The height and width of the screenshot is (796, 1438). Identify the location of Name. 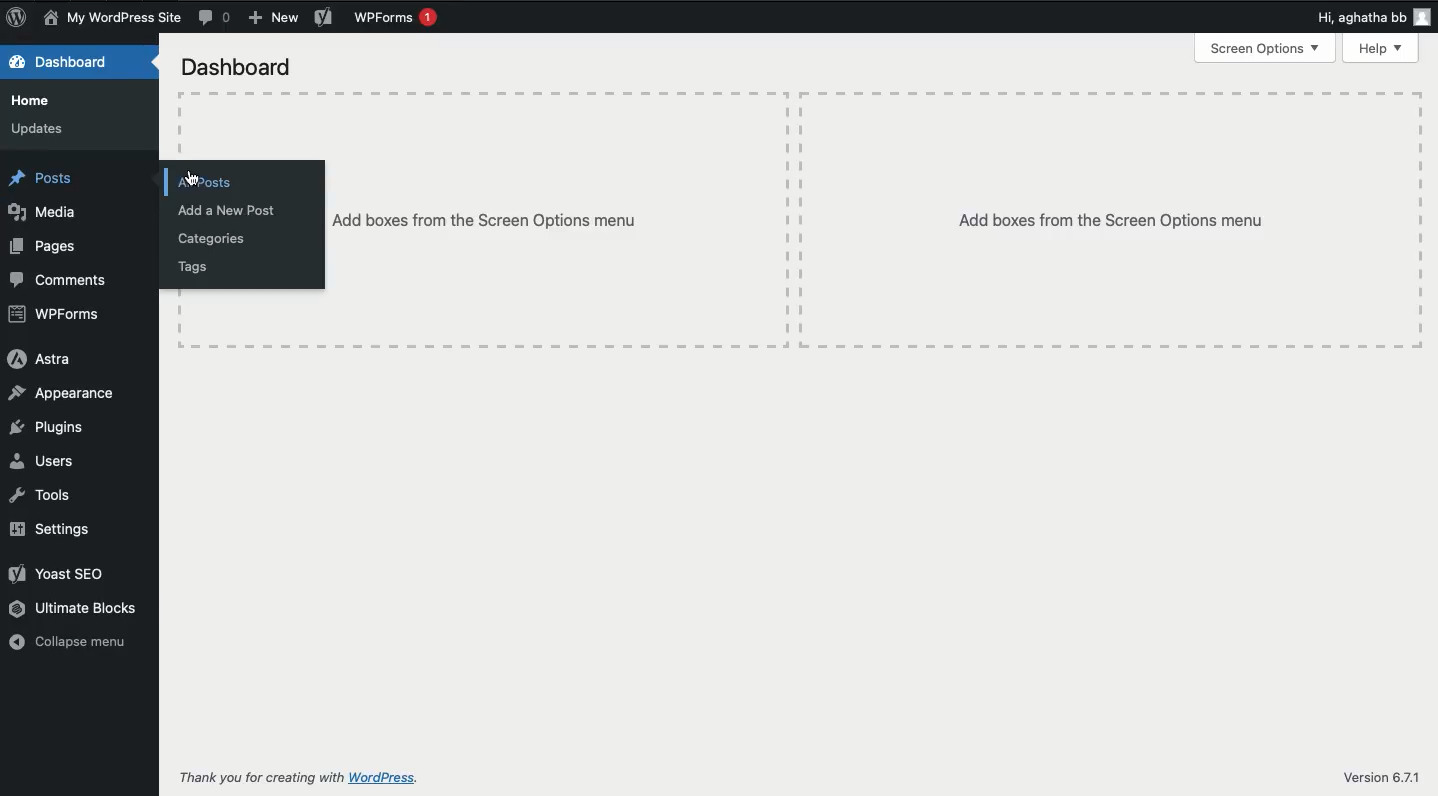
(112, 19).